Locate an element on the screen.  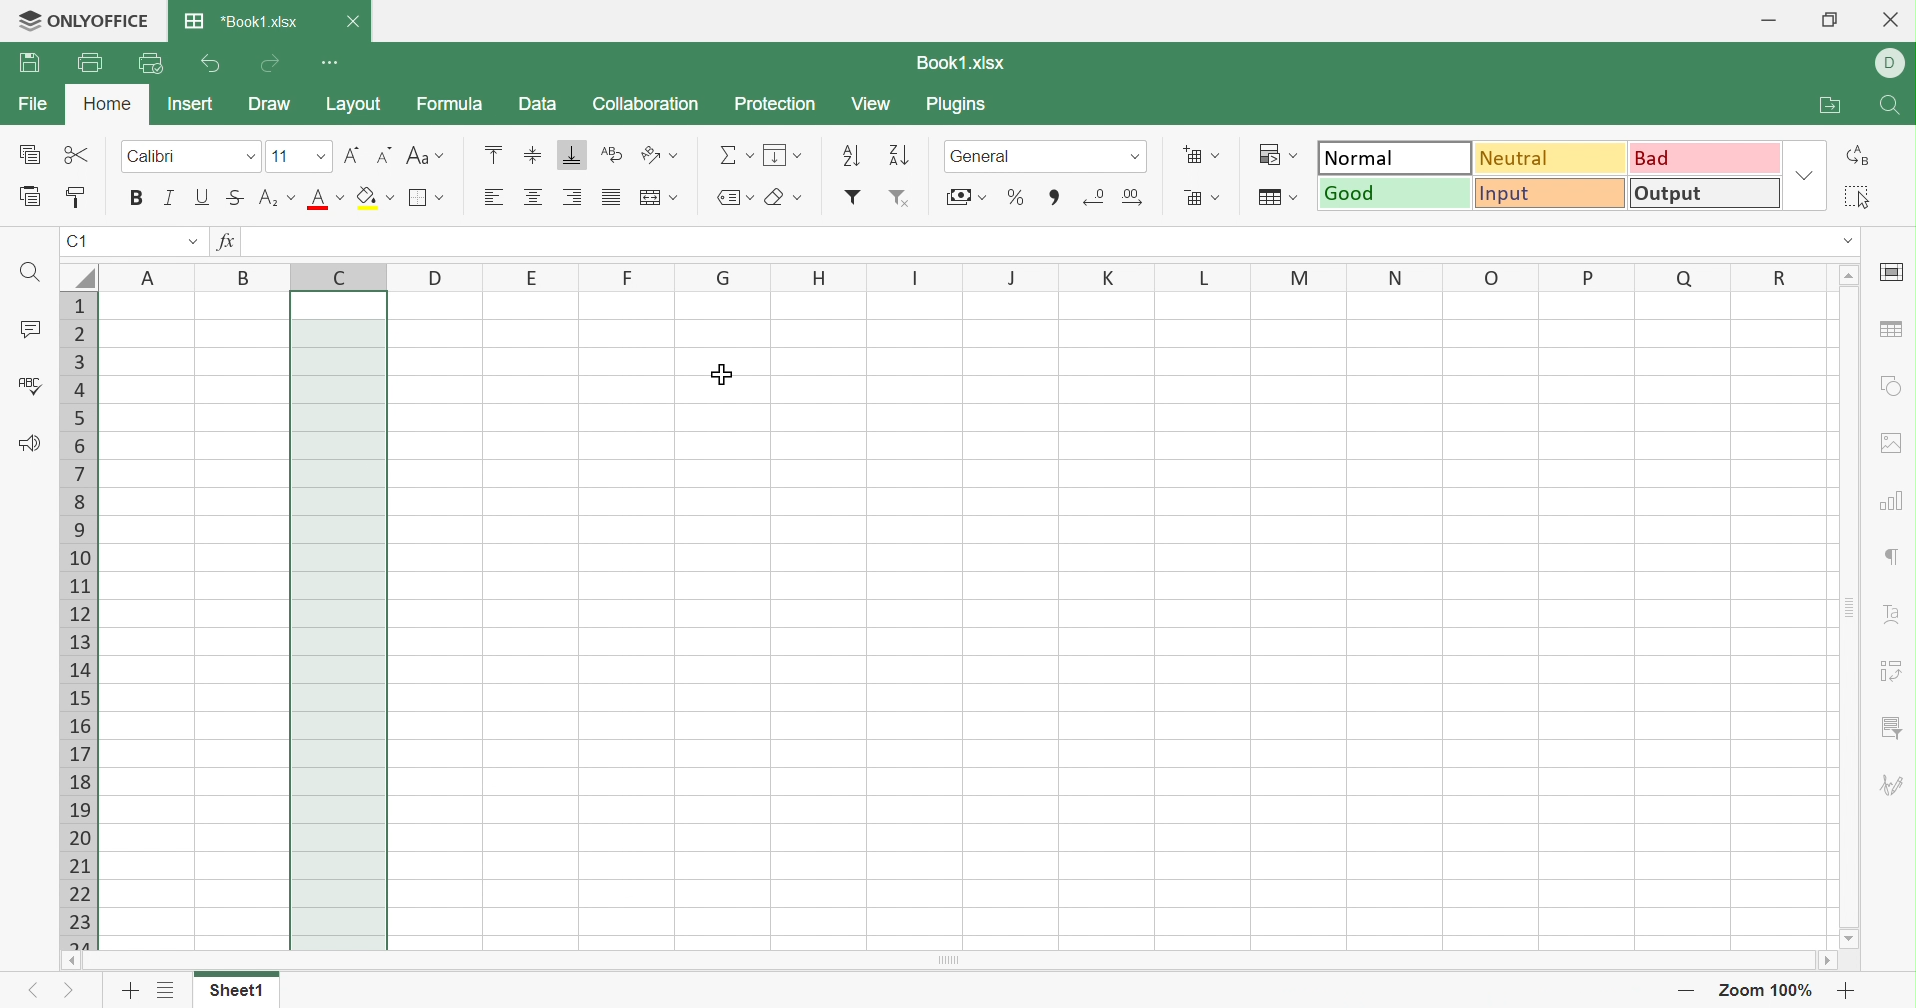
Paste is located at coordinates (28, 195).